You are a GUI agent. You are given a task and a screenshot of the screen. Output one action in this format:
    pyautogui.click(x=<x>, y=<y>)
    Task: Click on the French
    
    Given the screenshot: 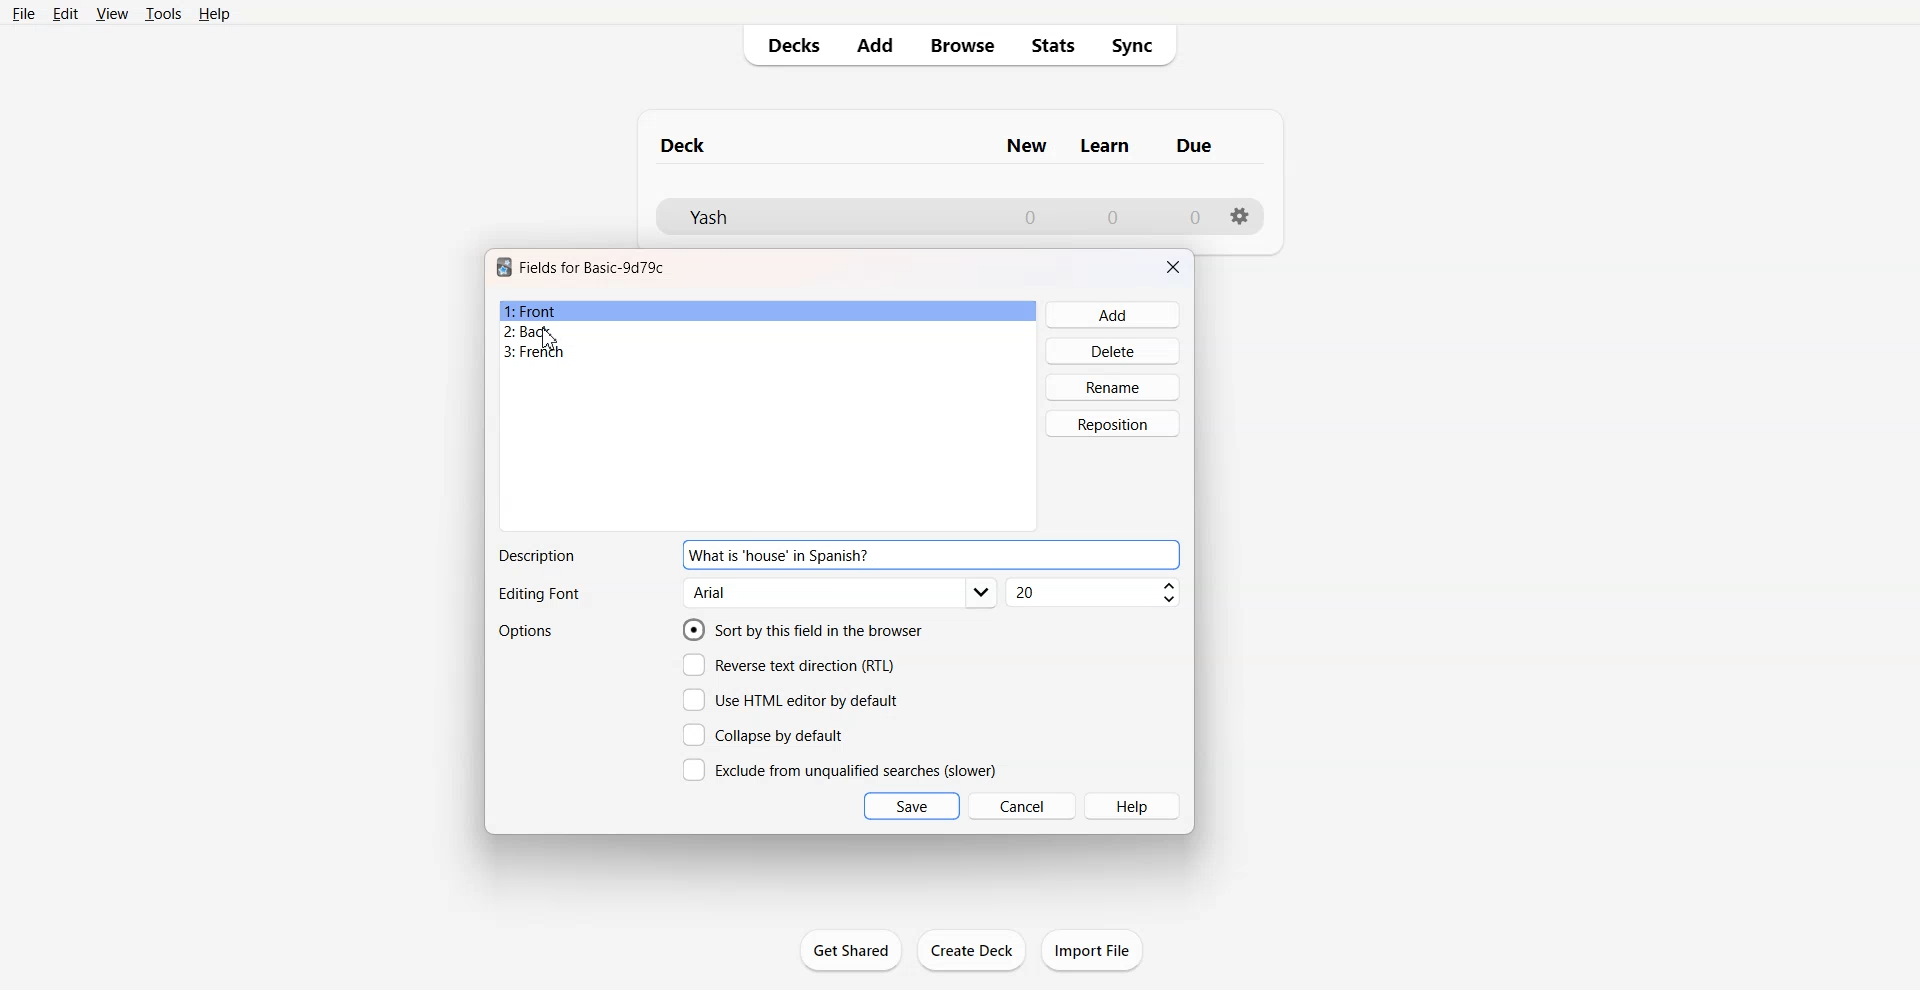 What is the action you would take?
    pyautogui.click(x=768, y=352)
    